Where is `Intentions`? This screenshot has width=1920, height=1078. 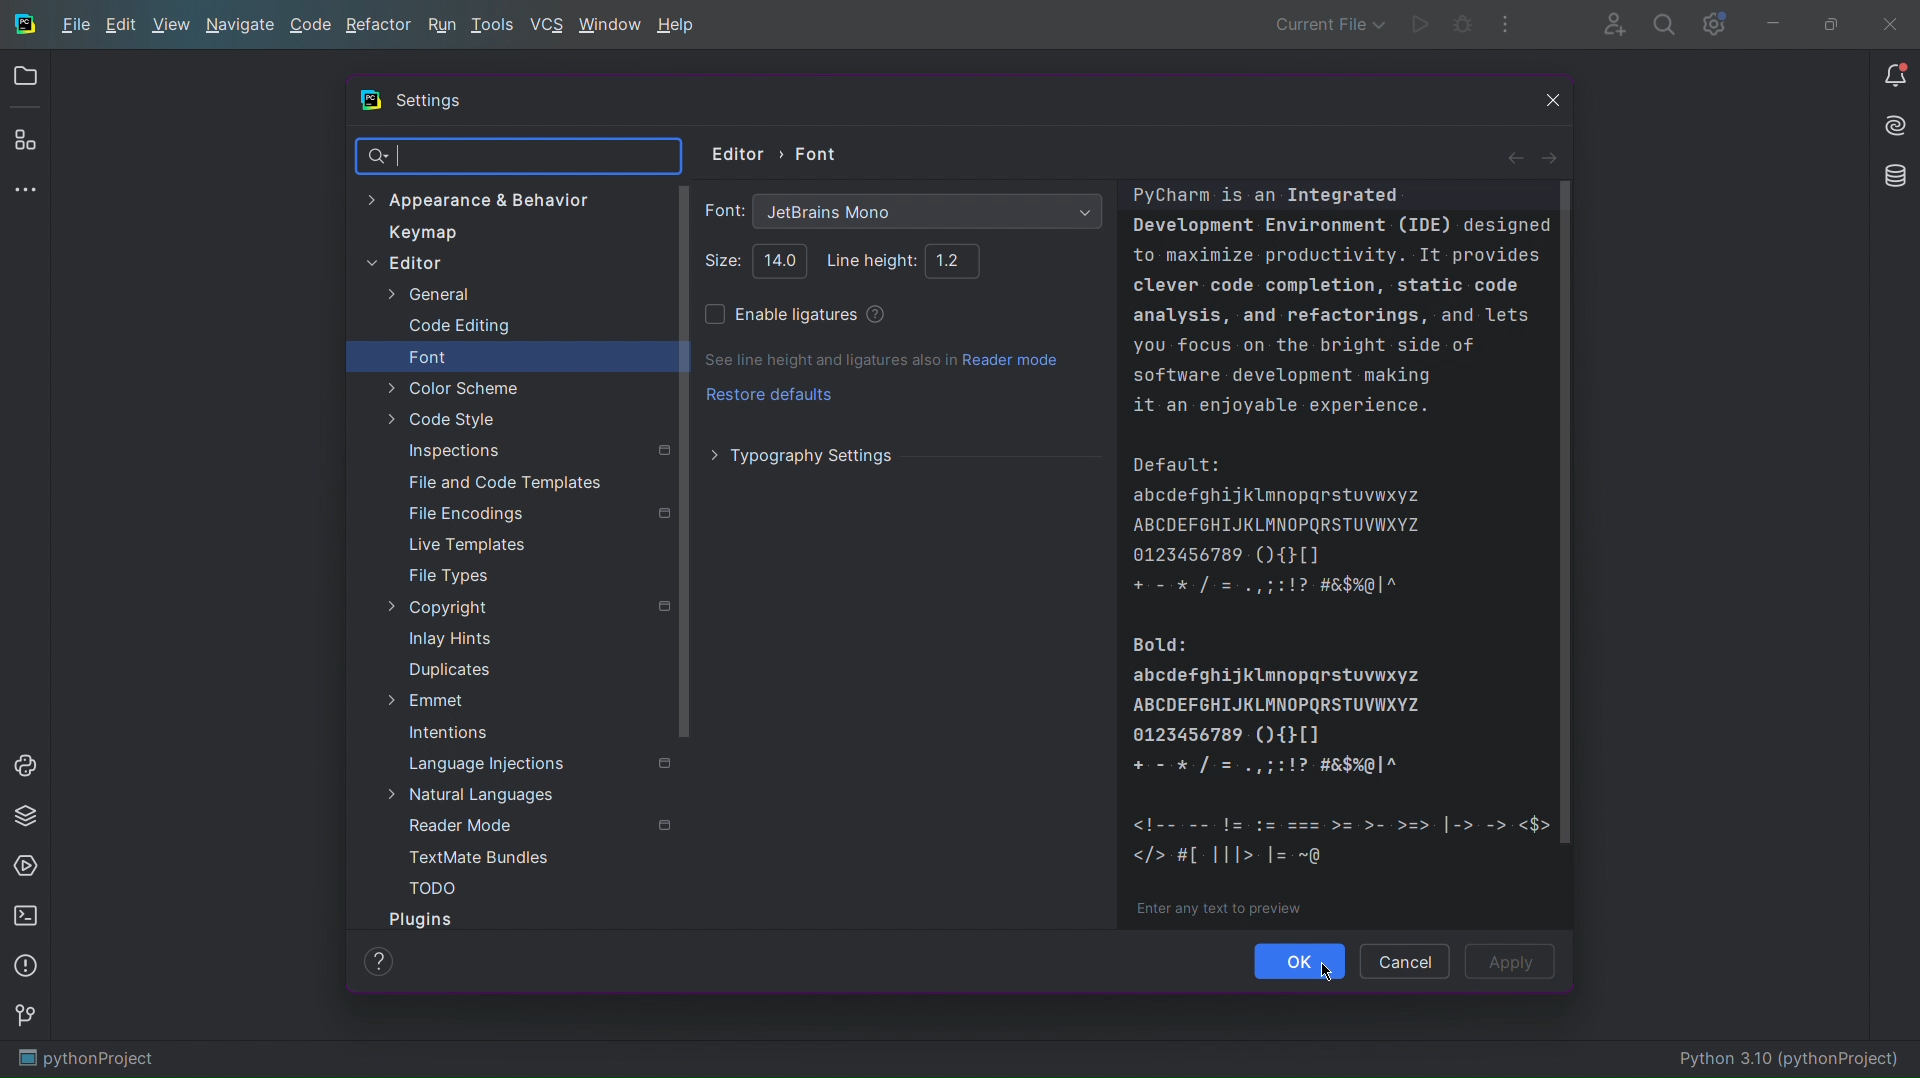
Intentions is located at coordinates (448, 733).